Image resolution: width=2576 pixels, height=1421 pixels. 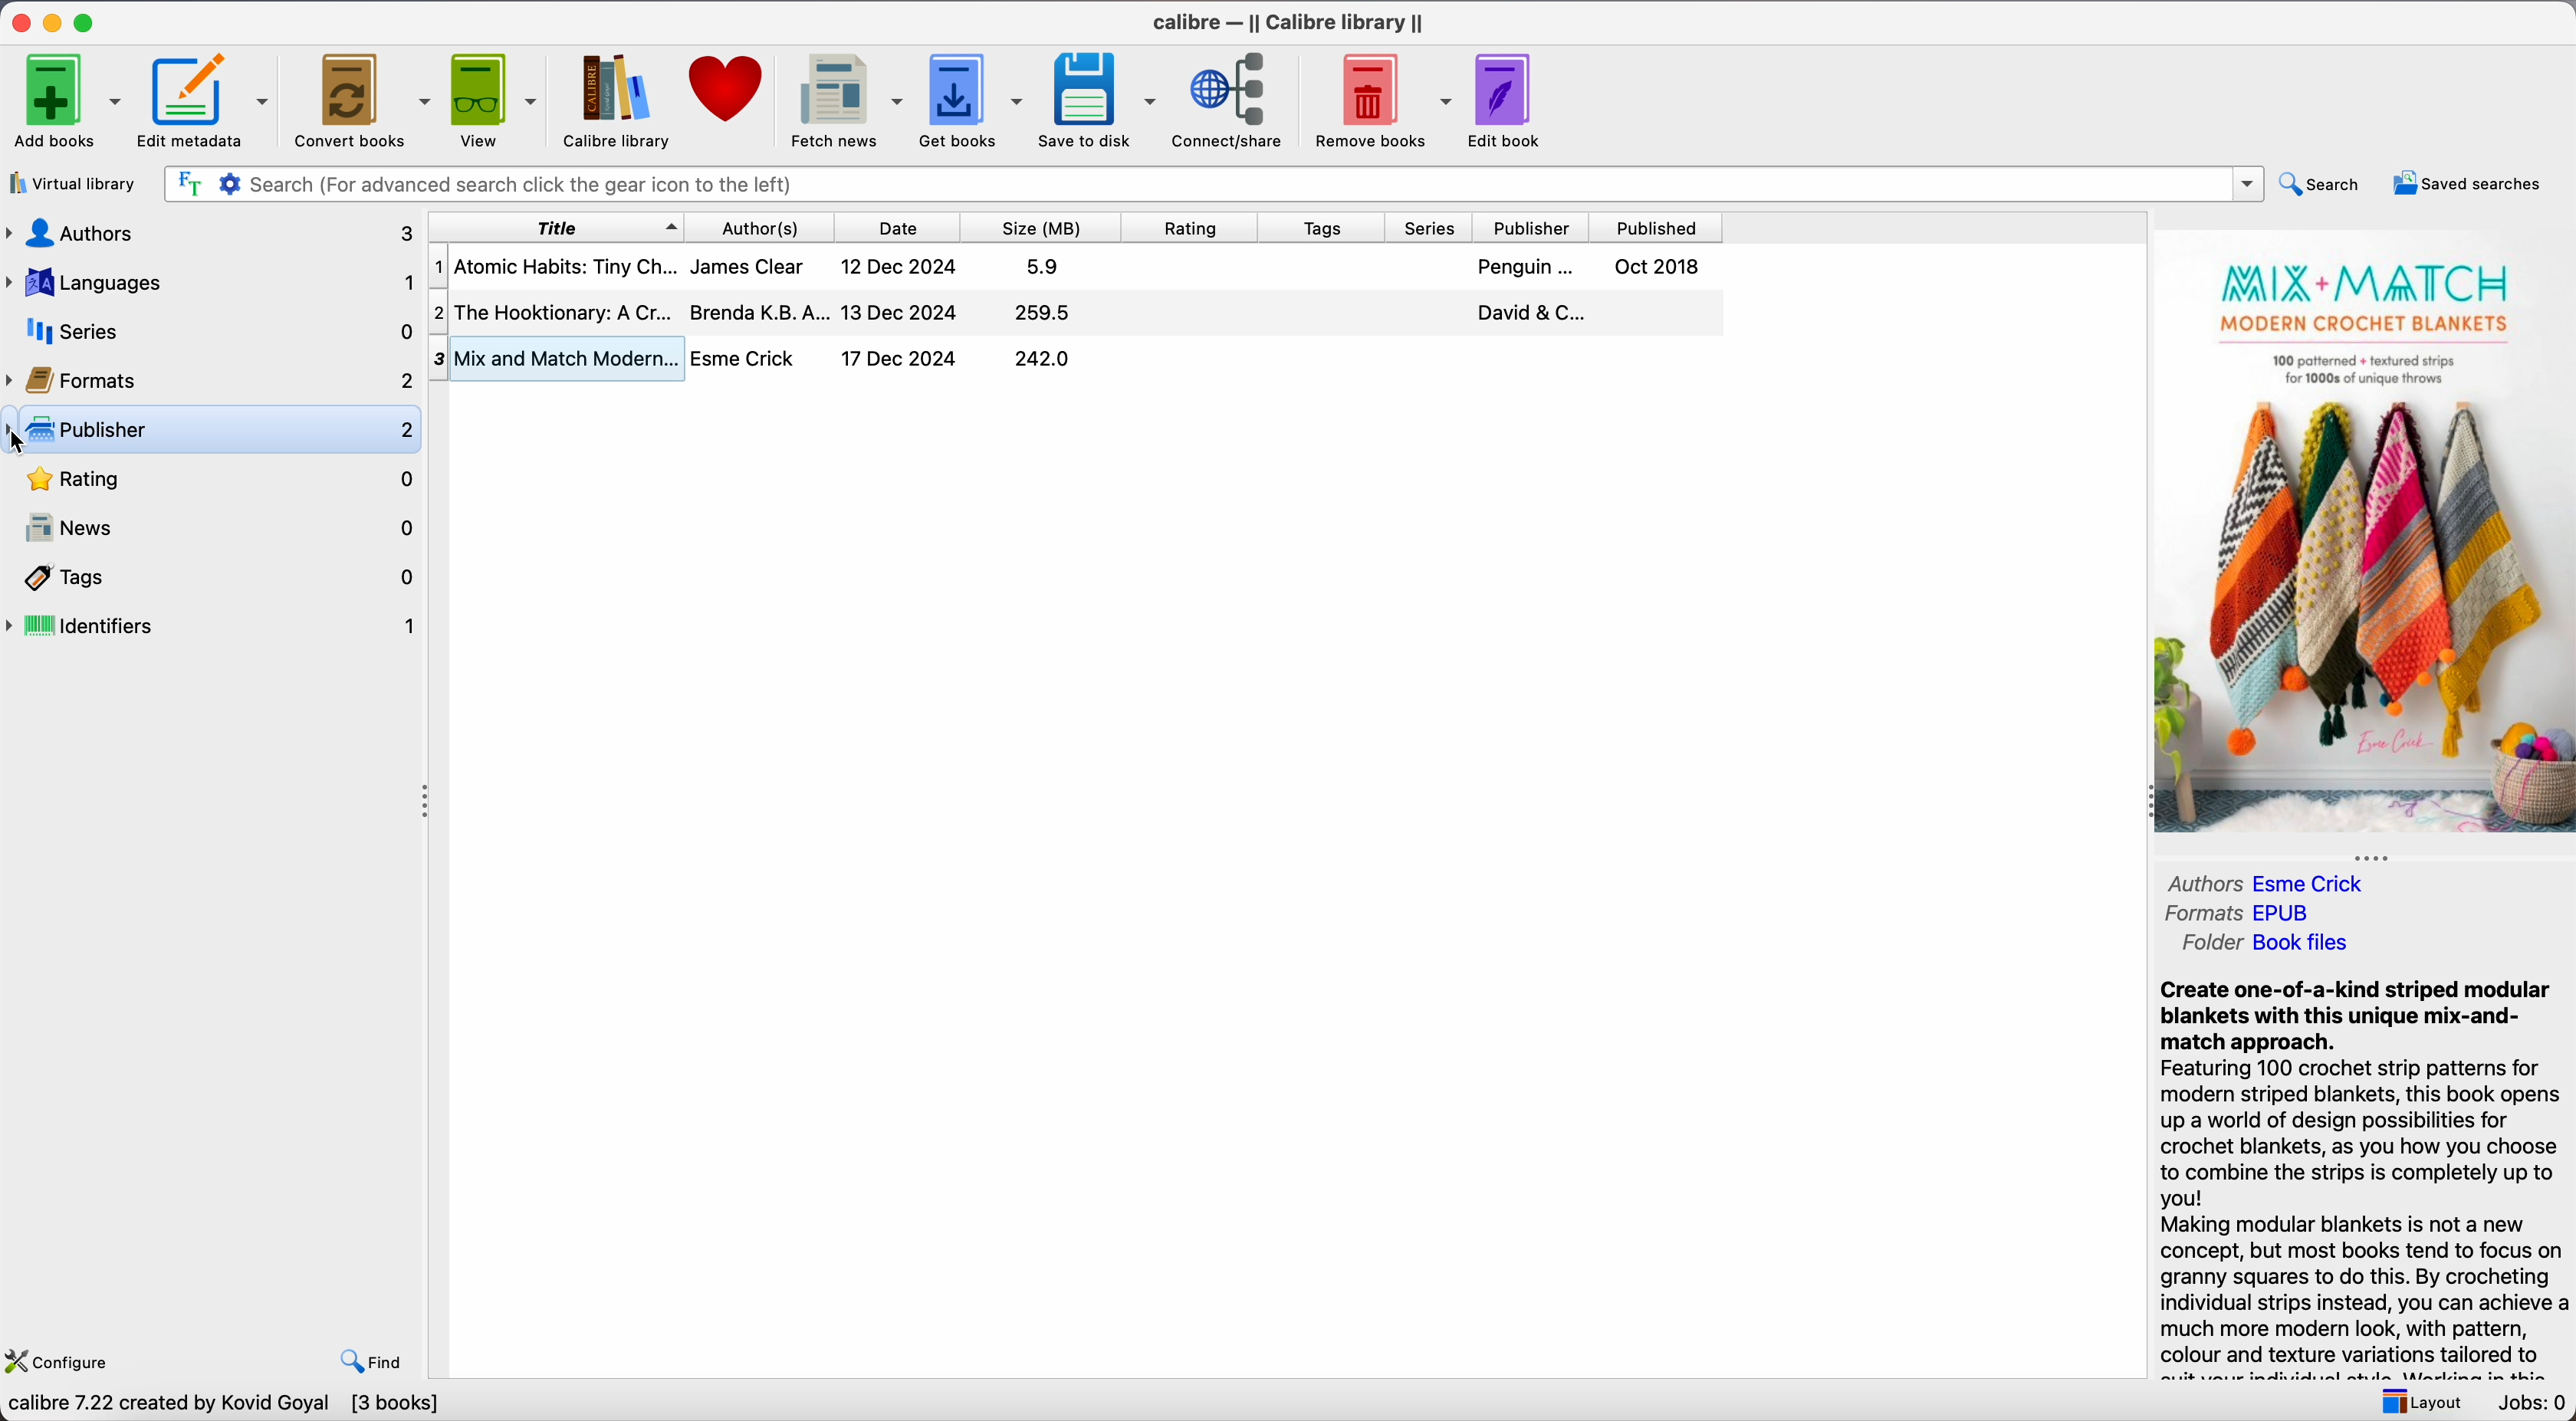 I want to click on folder Book files, so click(x=2268, y=943).